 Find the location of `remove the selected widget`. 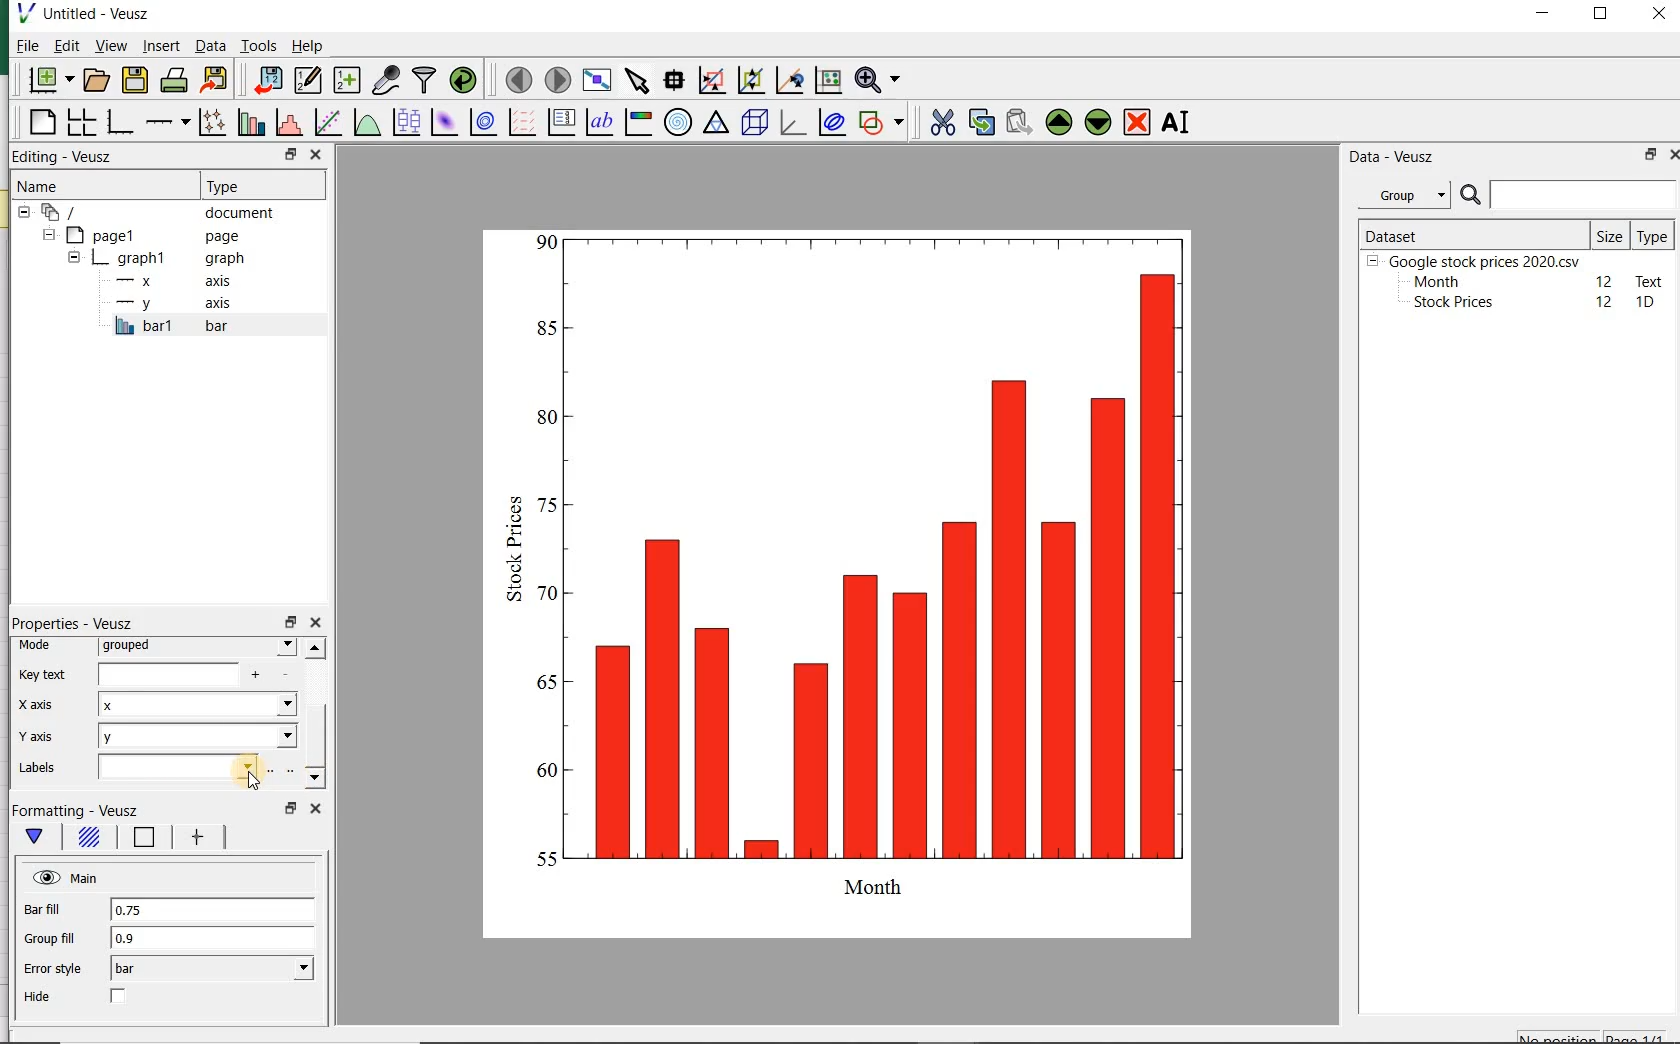

remove the selected widget is located at coordinates (1138, 122).